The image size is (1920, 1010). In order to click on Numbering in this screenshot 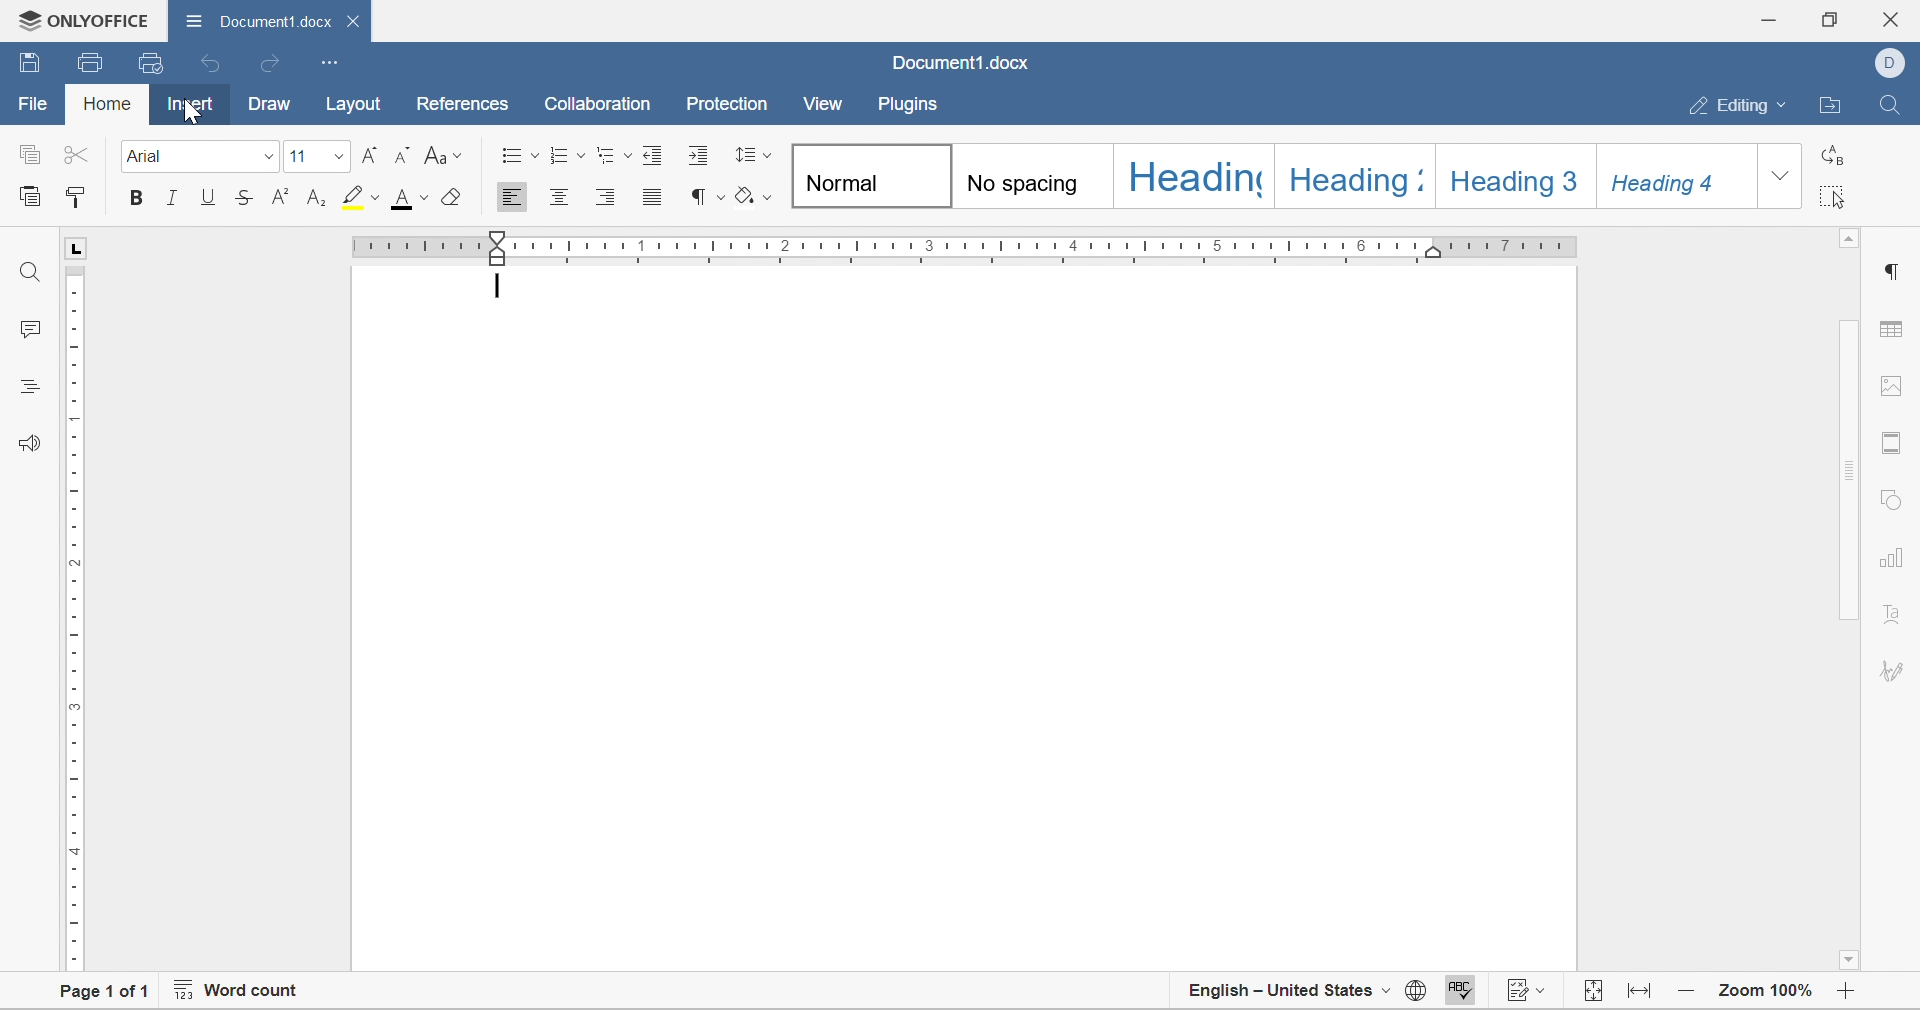, I will do `click(568, 153)`.